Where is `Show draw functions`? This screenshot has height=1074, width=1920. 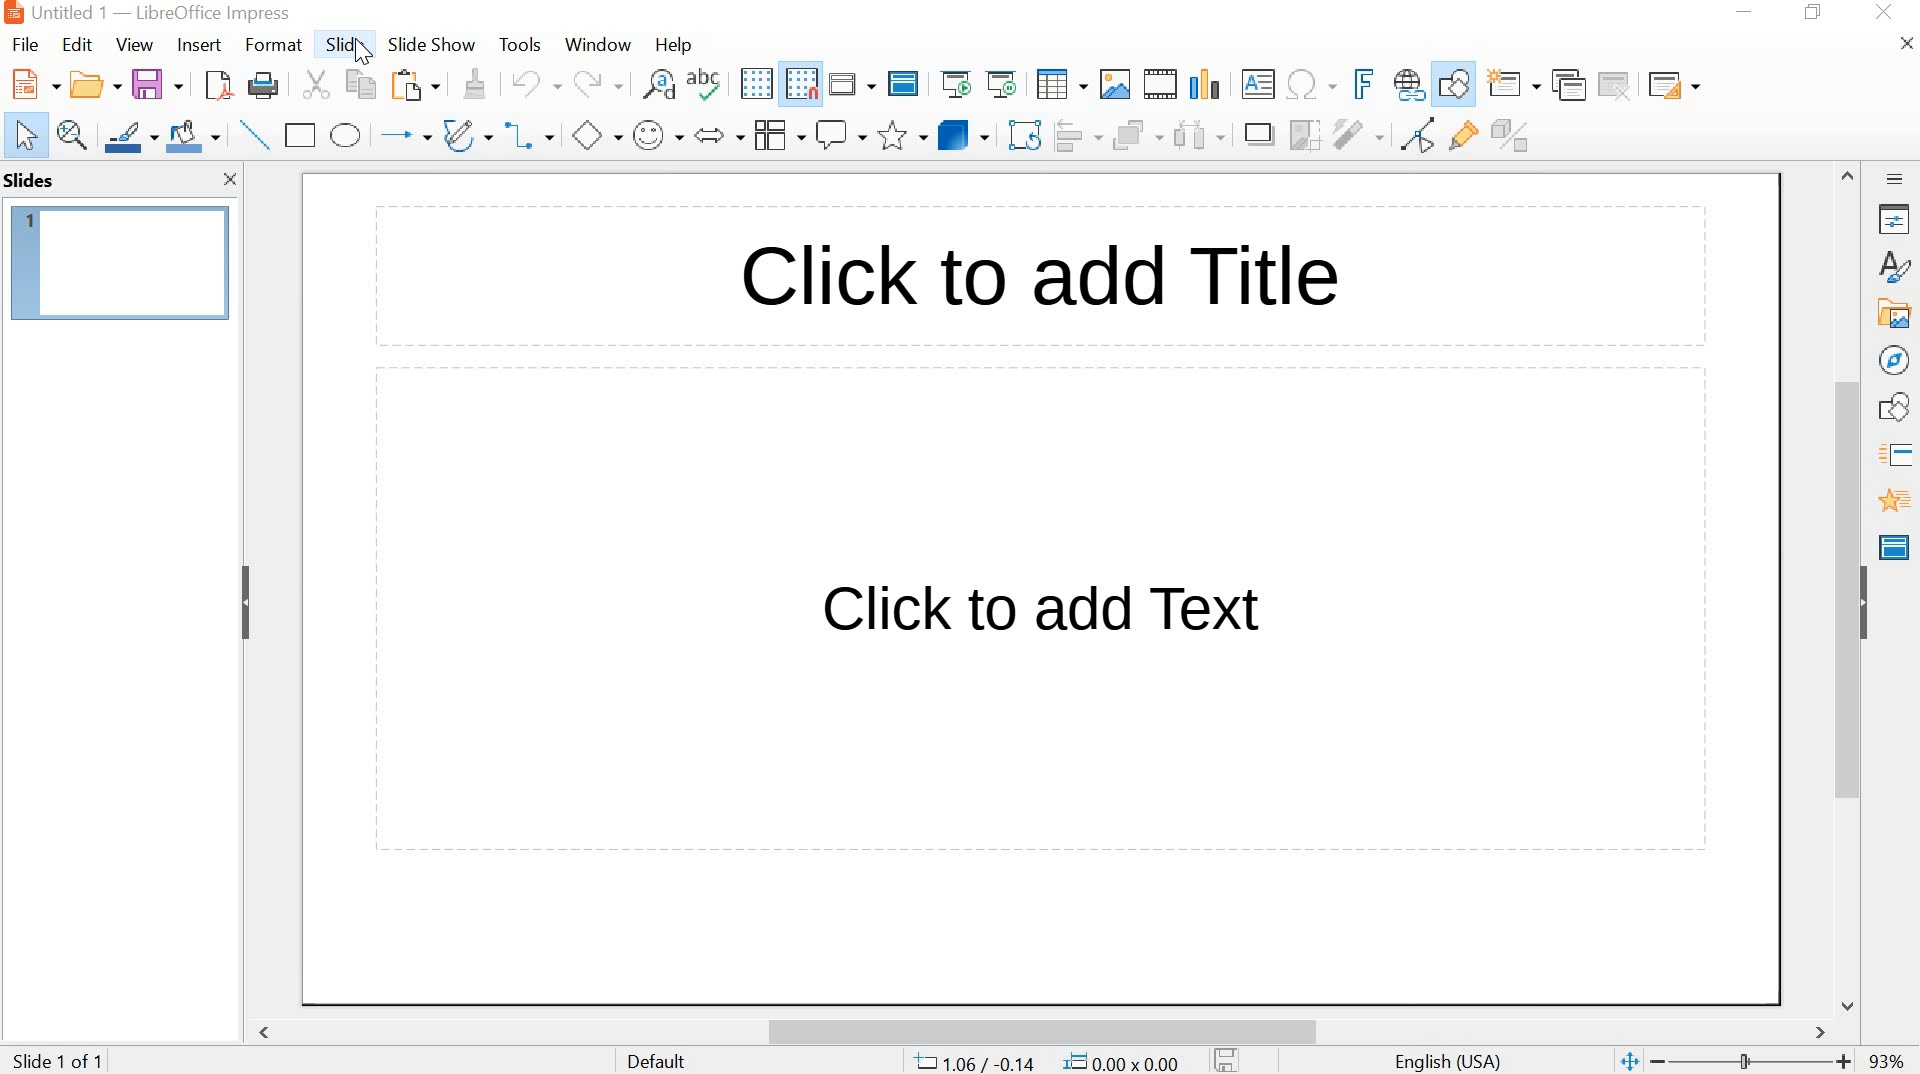 Show draw functions is located at coordinates (1454, 86).